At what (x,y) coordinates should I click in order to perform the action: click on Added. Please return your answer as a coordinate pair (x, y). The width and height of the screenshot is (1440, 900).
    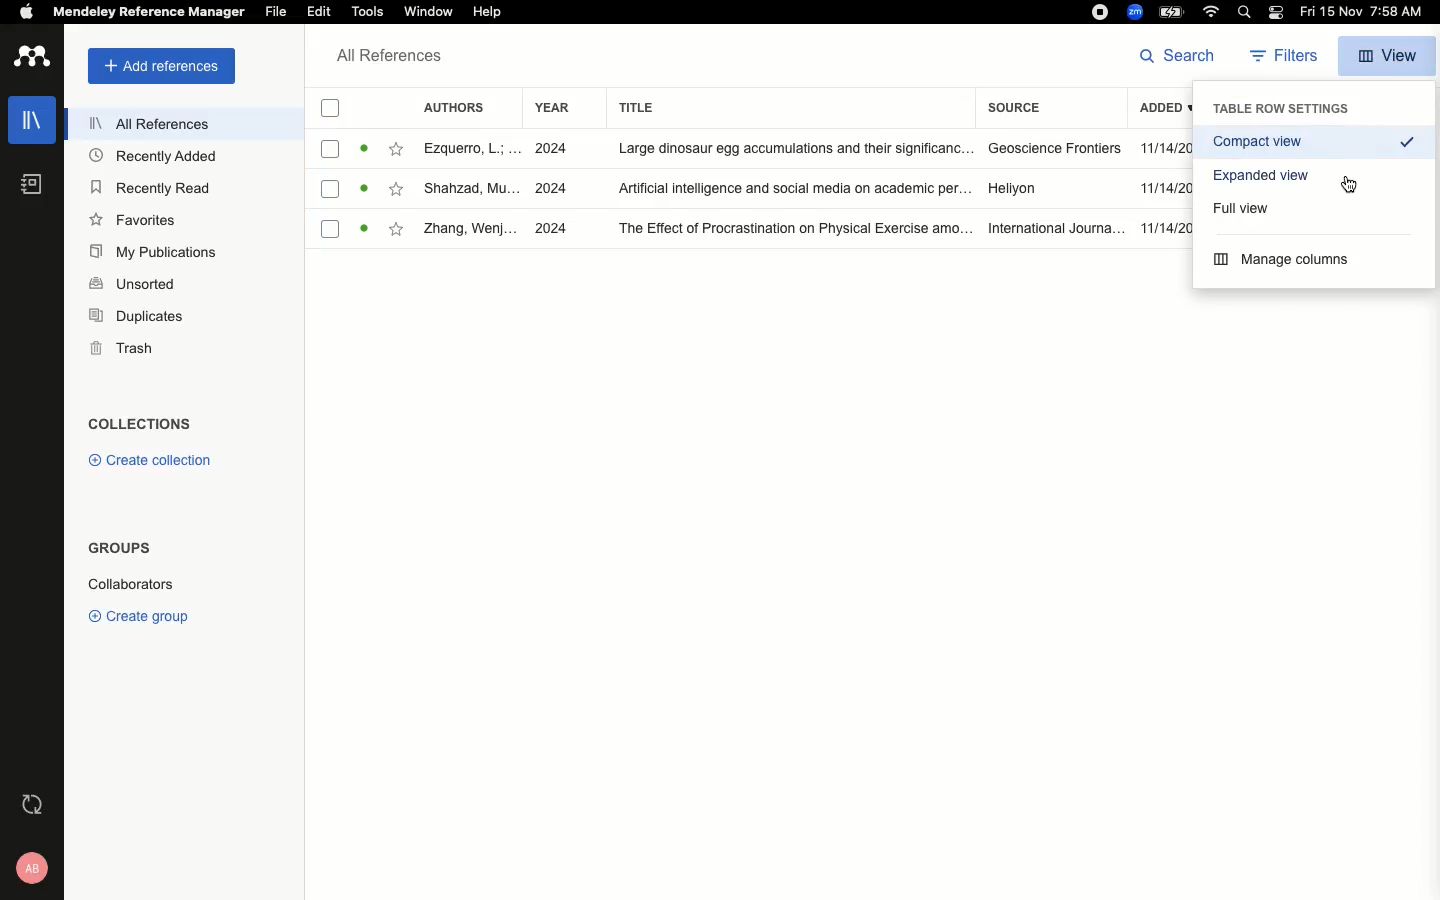
    Looking at the image, I should click on (1162, 111).